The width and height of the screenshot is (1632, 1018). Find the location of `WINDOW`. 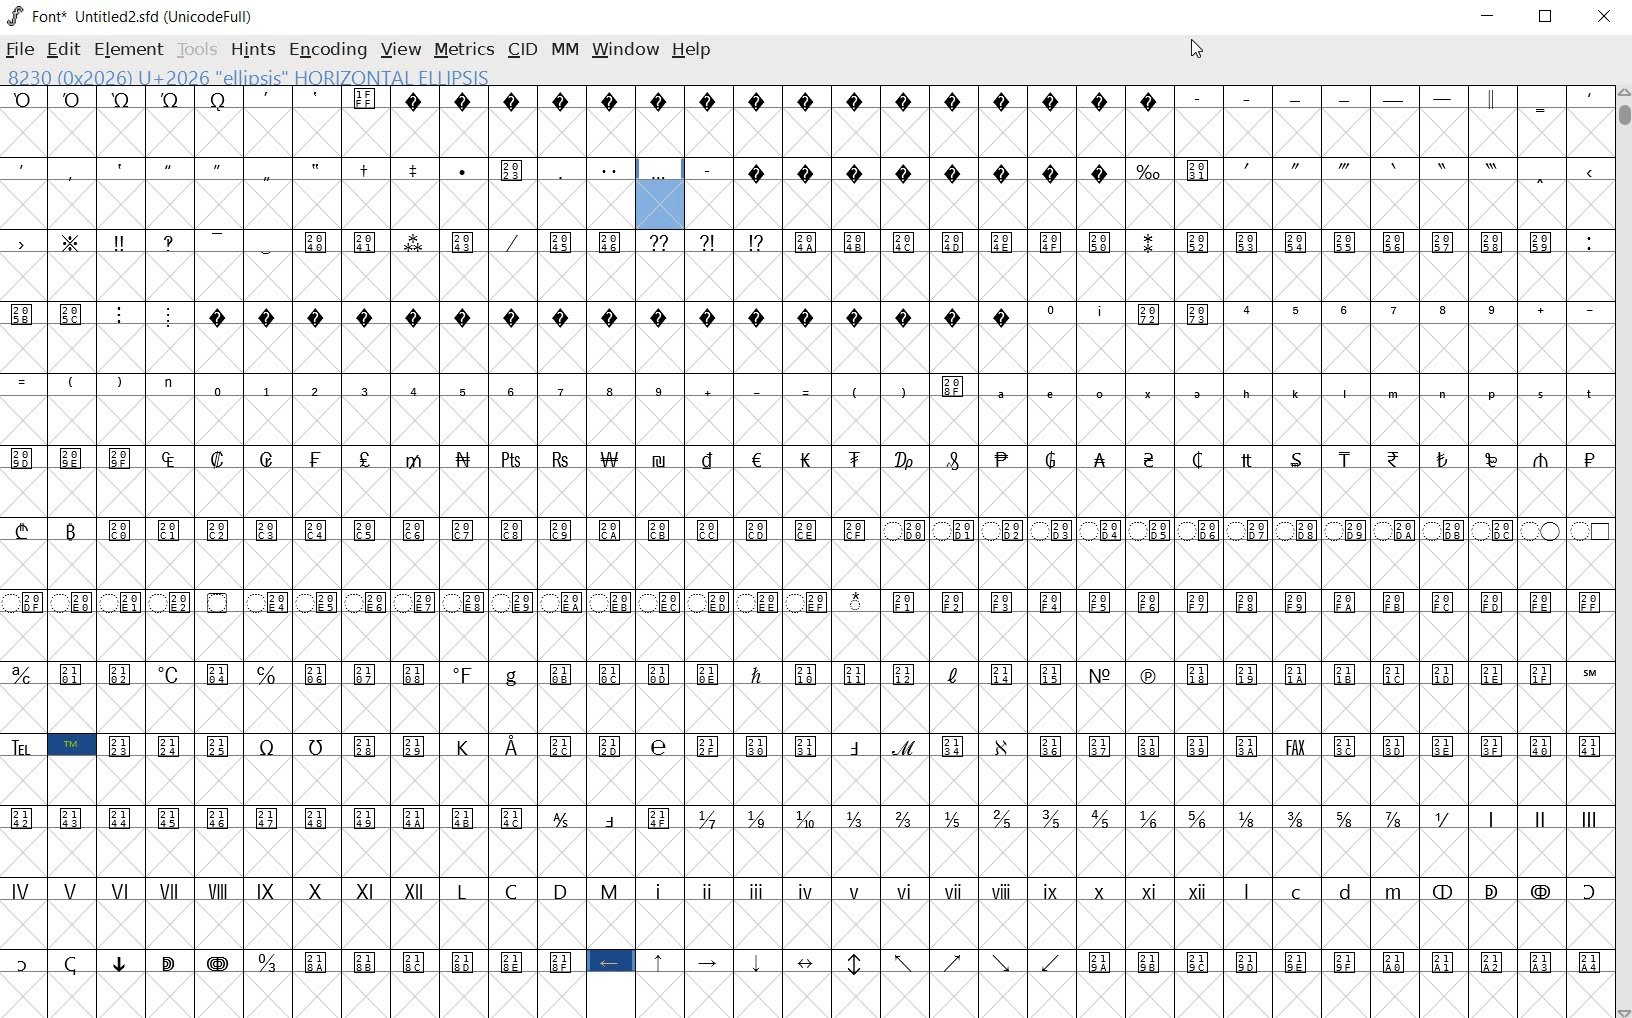

WINDOW is located at coordinates (624, 48).